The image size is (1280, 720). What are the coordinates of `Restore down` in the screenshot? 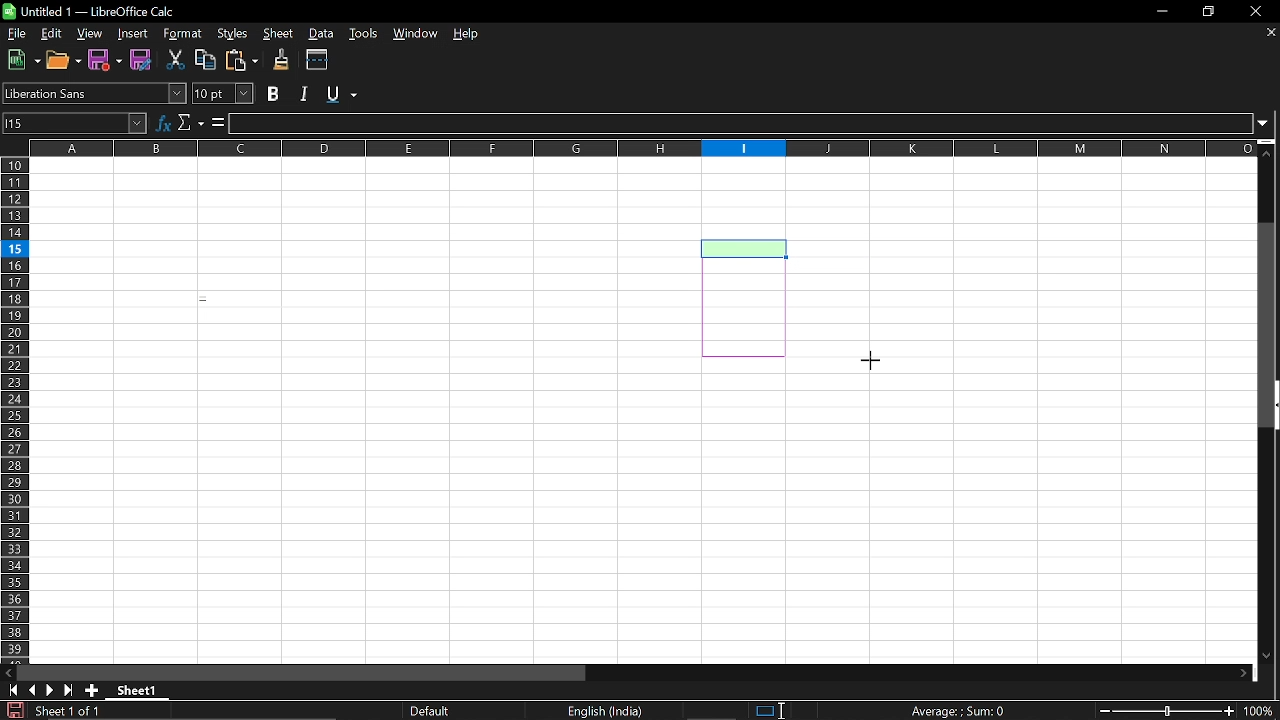 It's located at (1210, 11).